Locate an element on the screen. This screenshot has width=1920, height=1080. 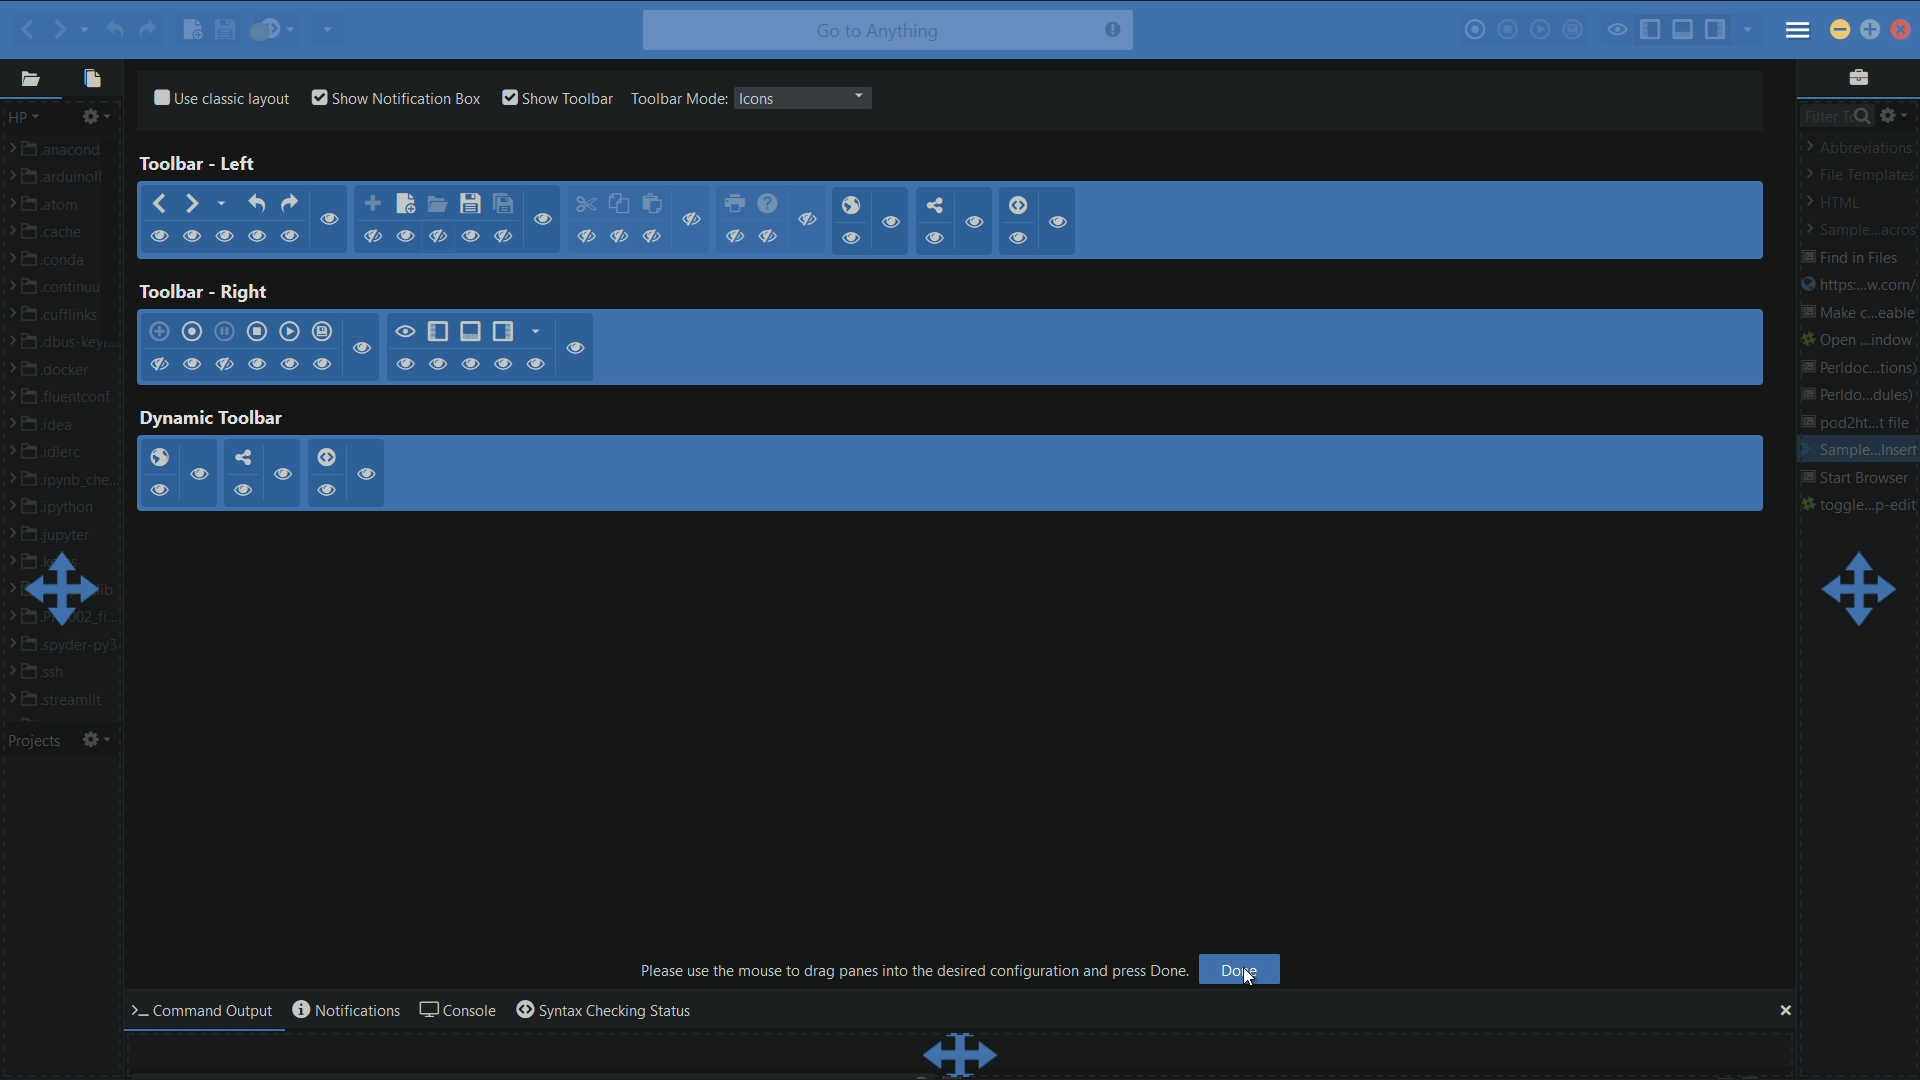
streamlit is located at coordinates (69, 700).